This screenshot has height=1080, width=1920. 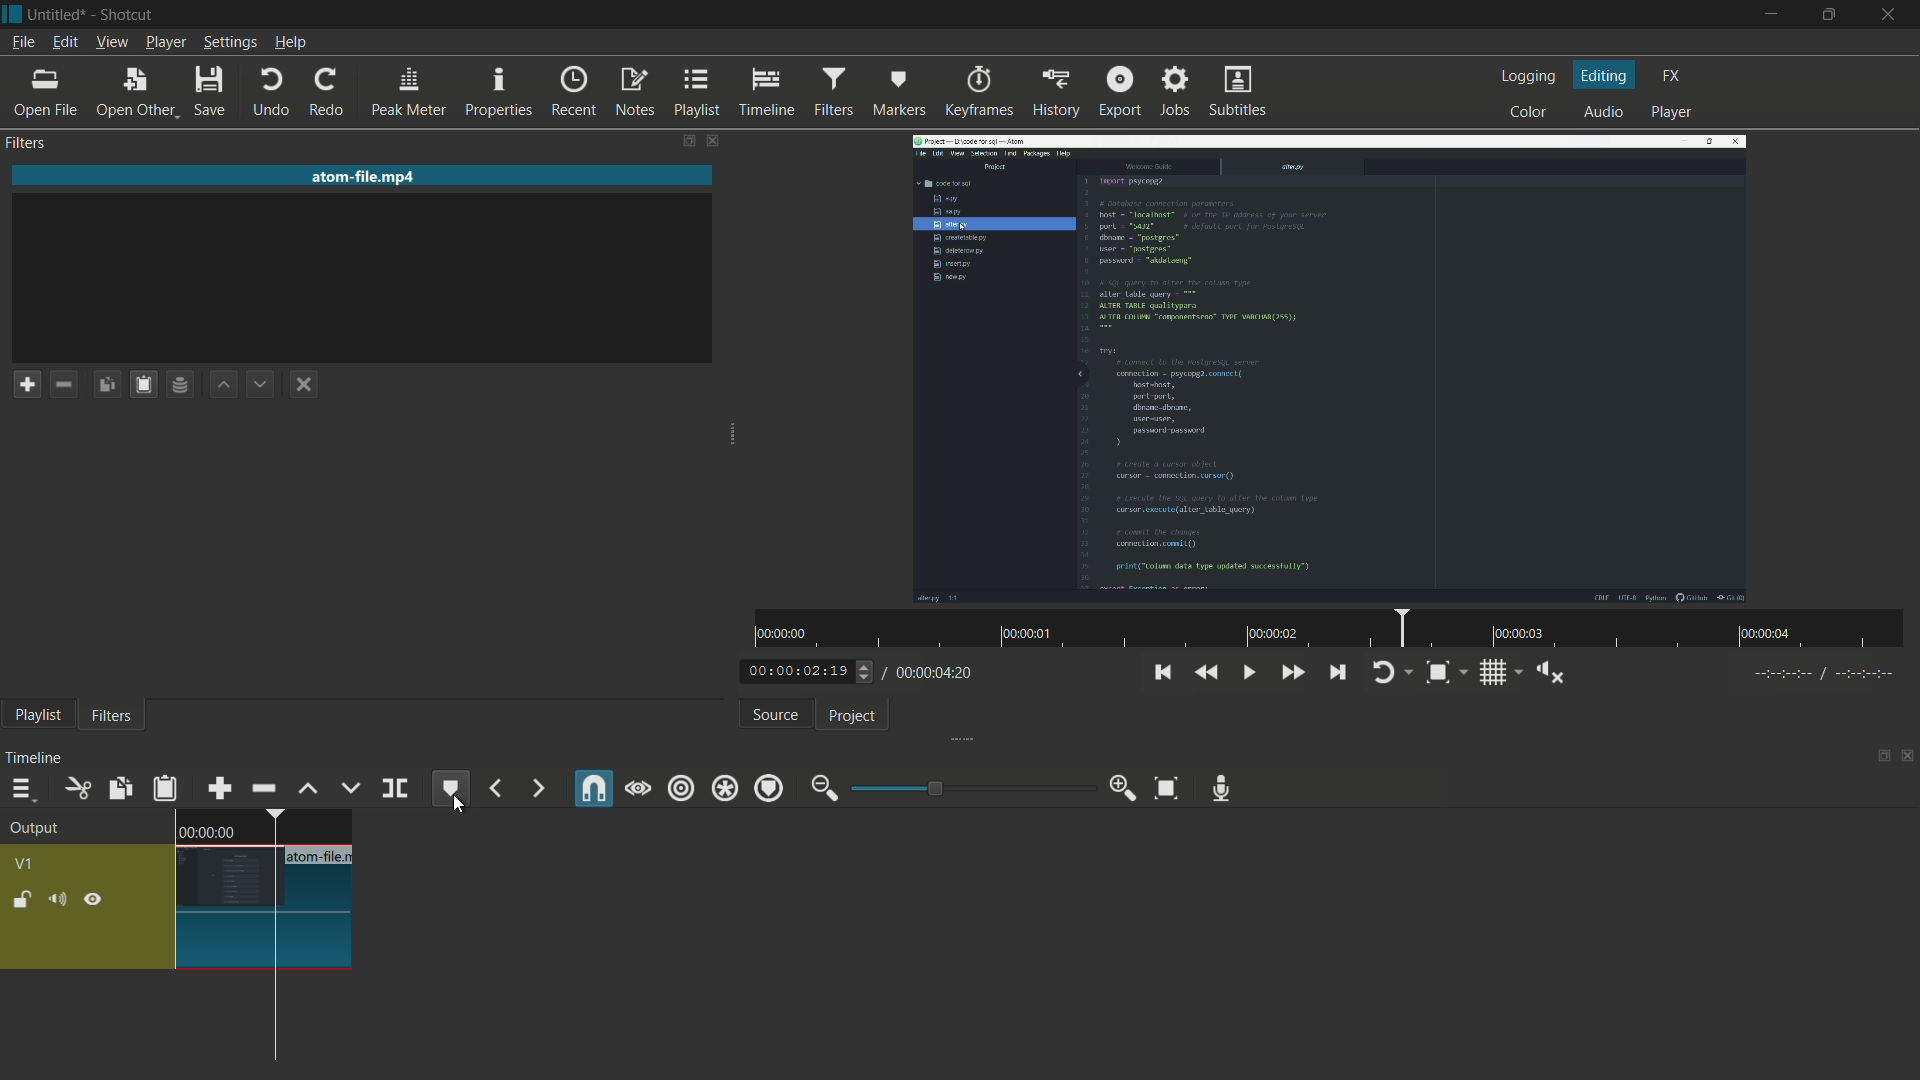 I want to click on copy, so click(x=118, y=789).